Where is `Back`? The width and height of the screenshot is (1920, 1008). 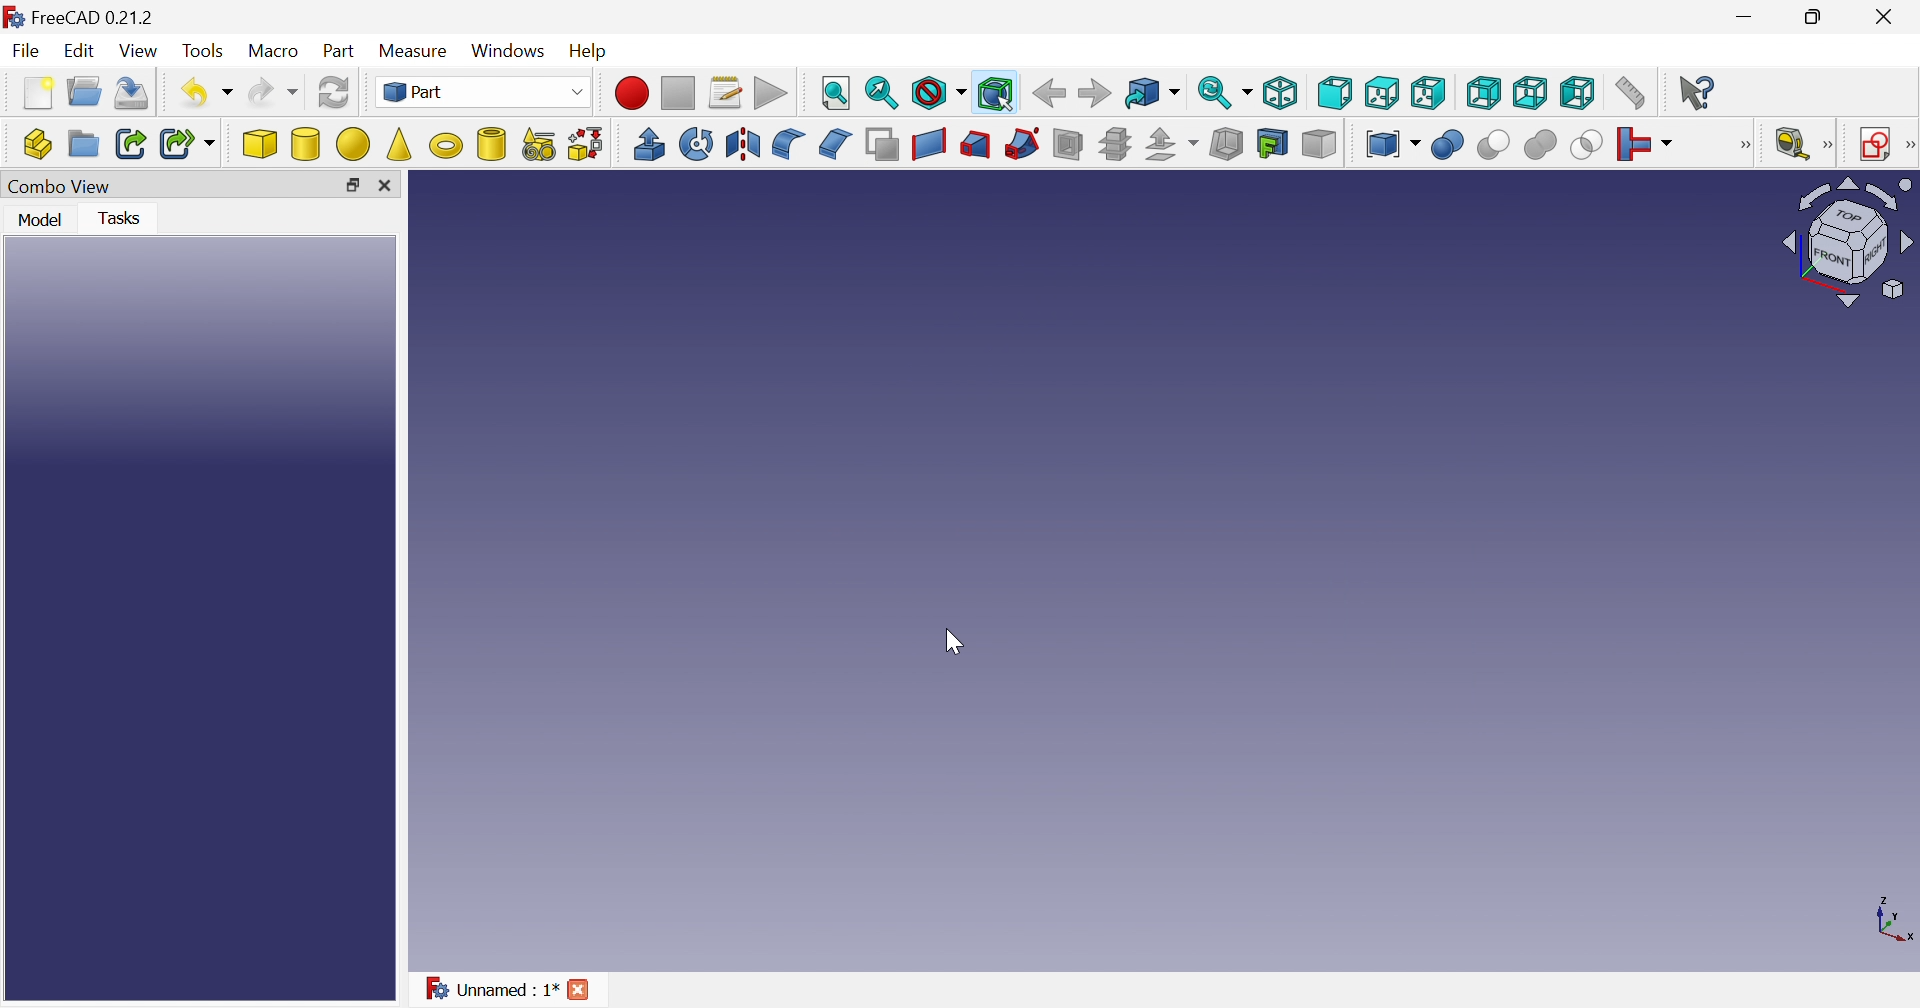
Back is located at coordinates (1049, 92).